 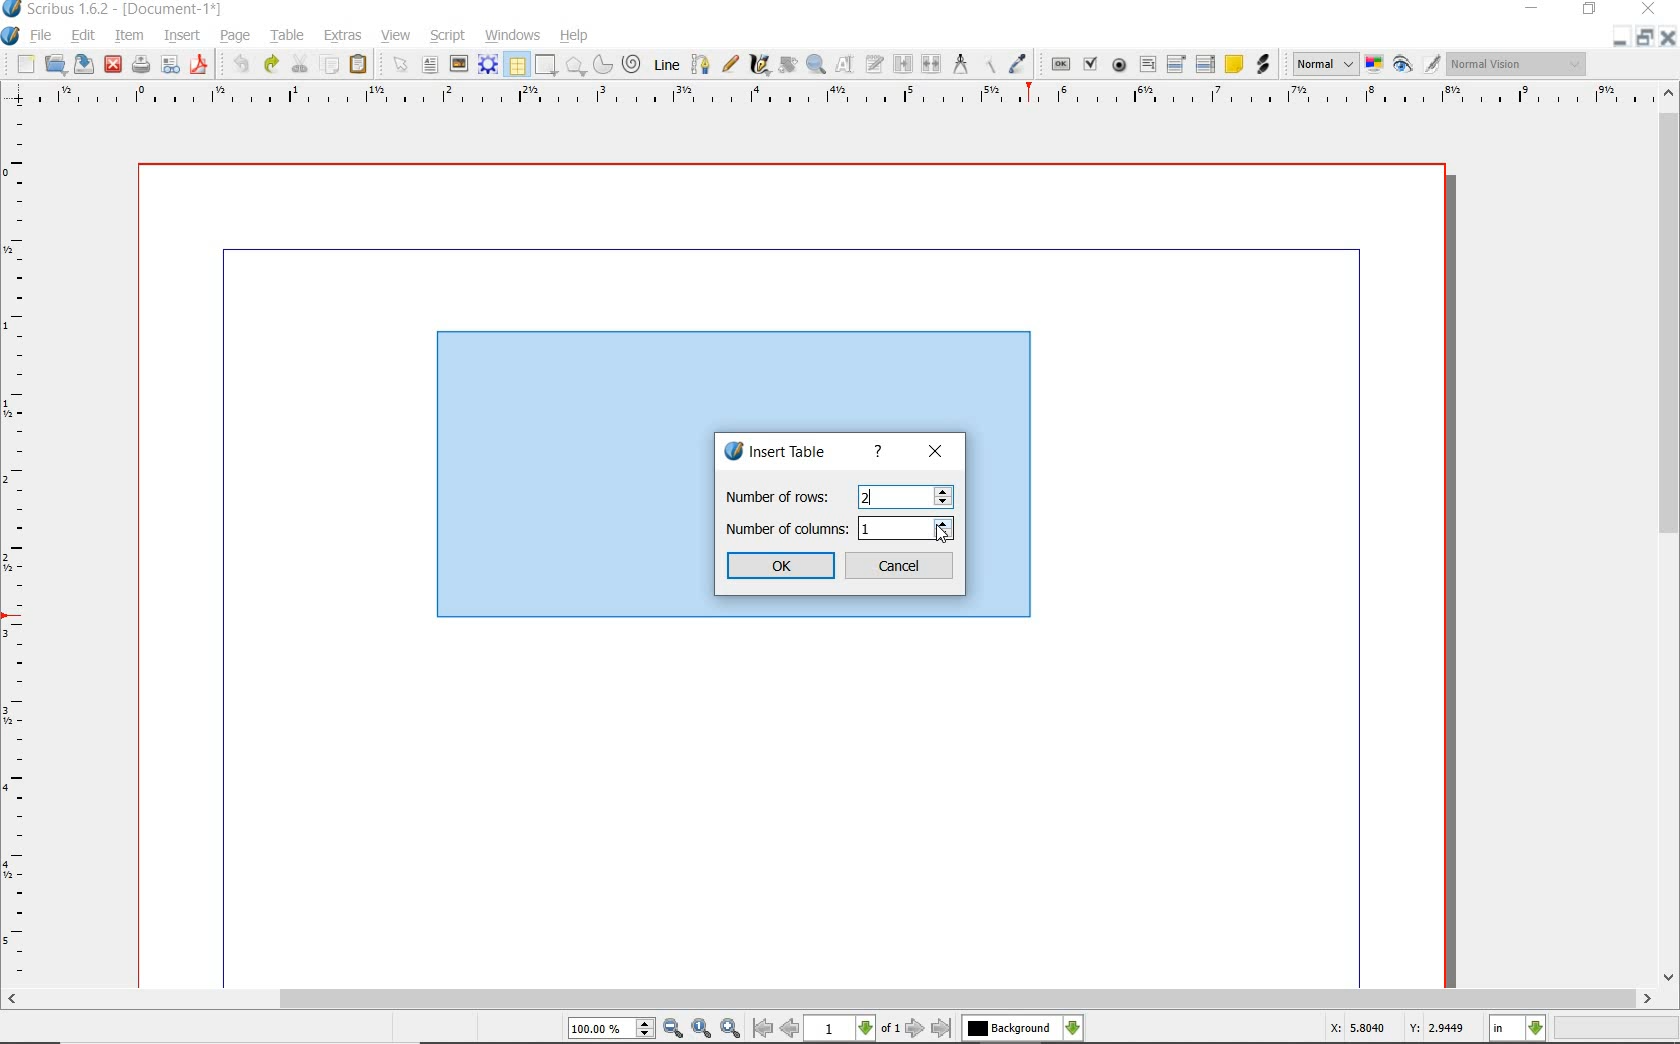 What do you see at coordinates (841, 529) in the screenshot?
I see `number of columns` at bounding box center [841, 529].